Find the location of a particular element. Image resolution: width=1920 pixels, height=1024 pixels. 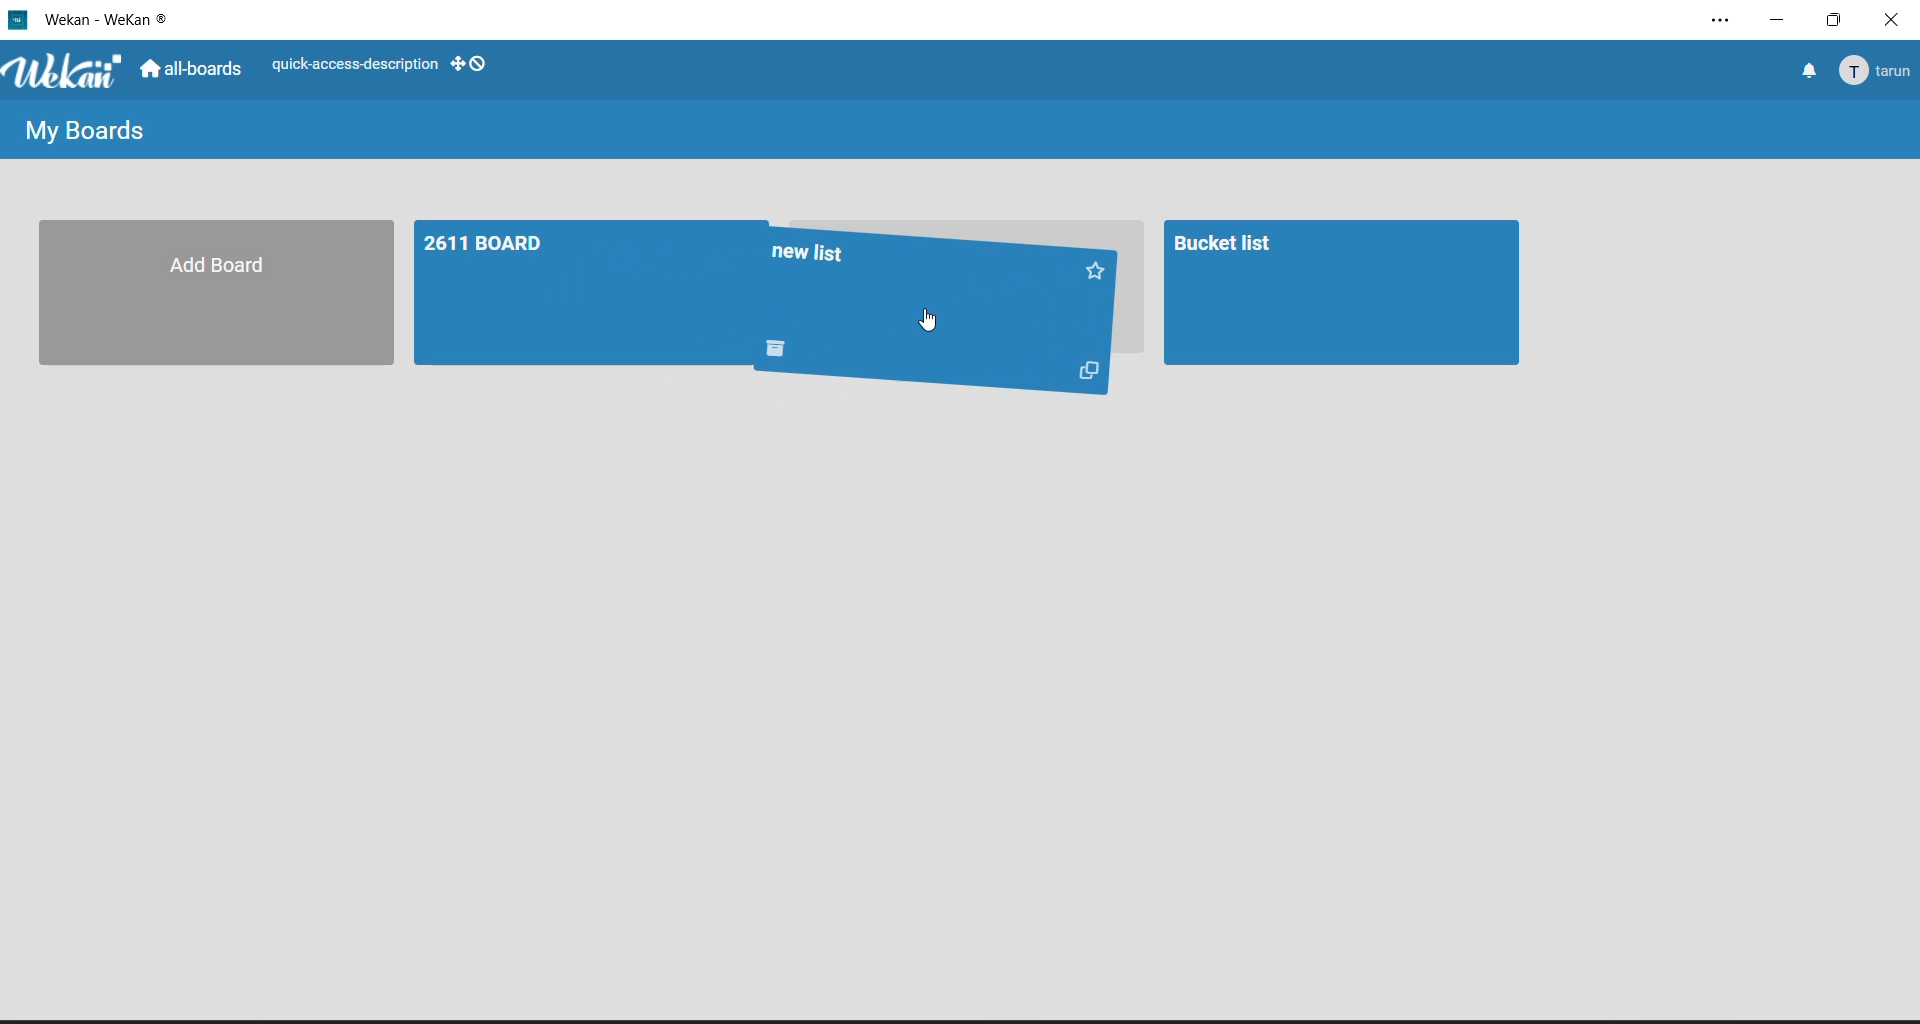

maximize is located at coordinates (1839, 24).